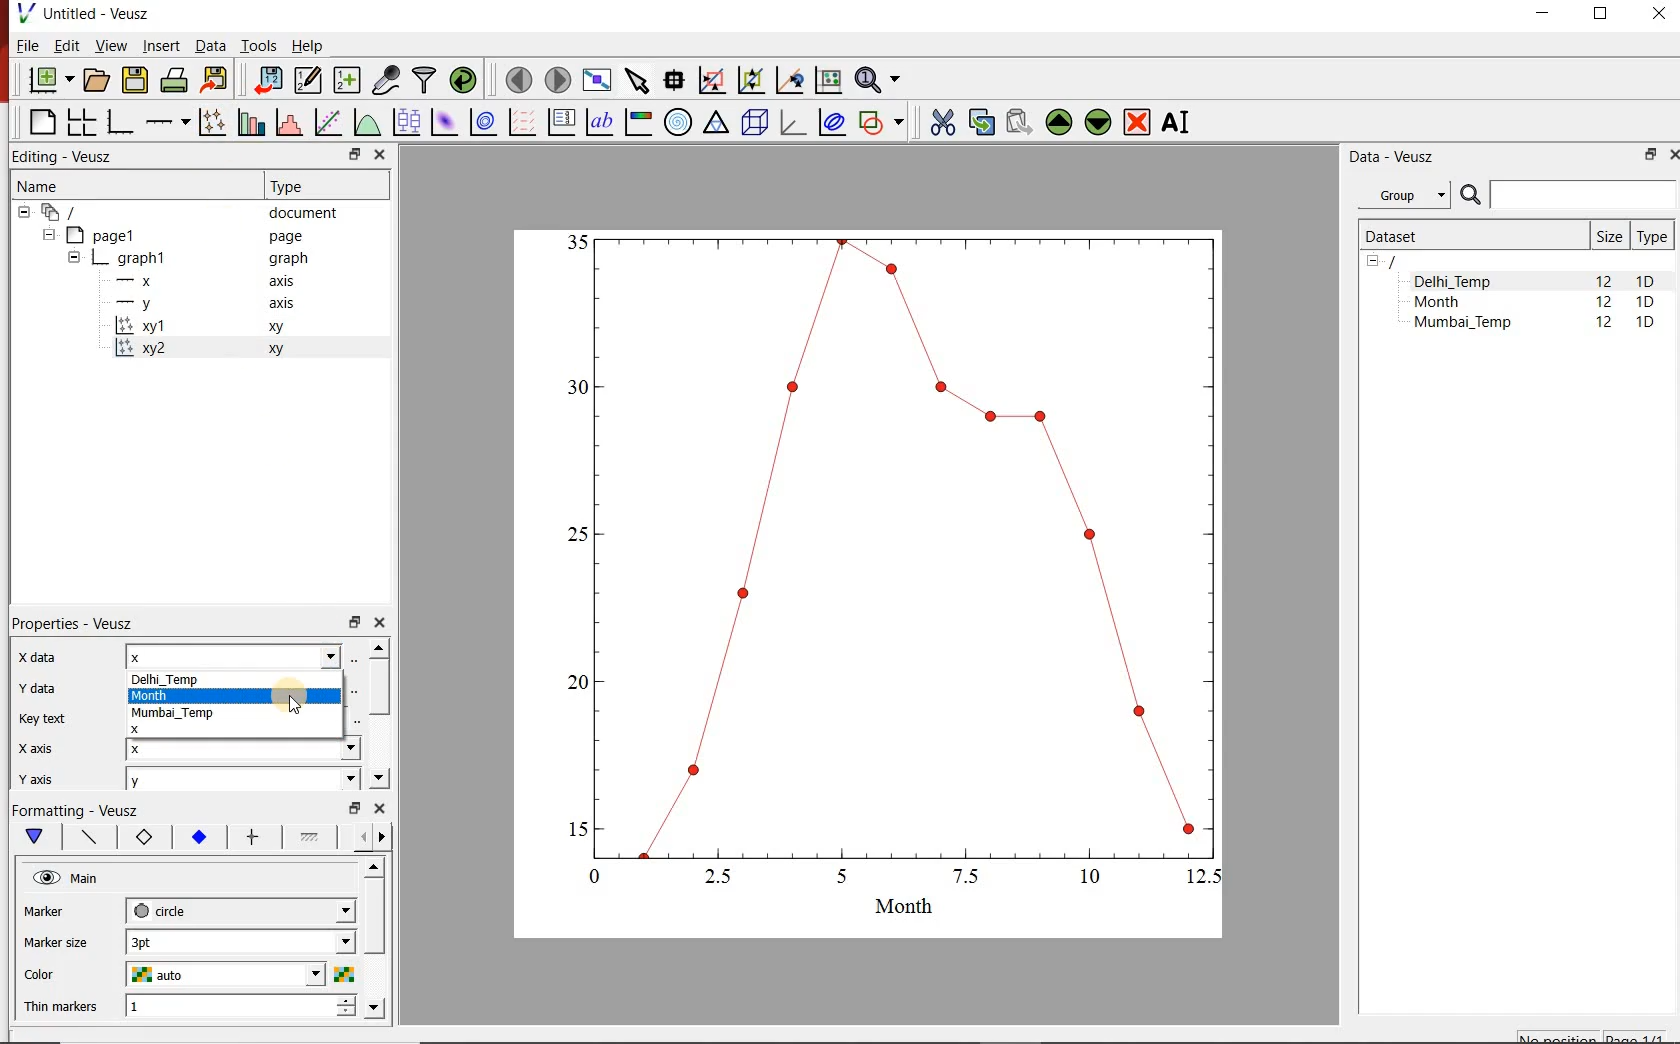 Image resolution: width=1680 pixels, height=1044 pixels. What do you see at coordinates (832, 122) in the screenshot?
I see `plot covariance ellipses` at bounding box center [832, 122].